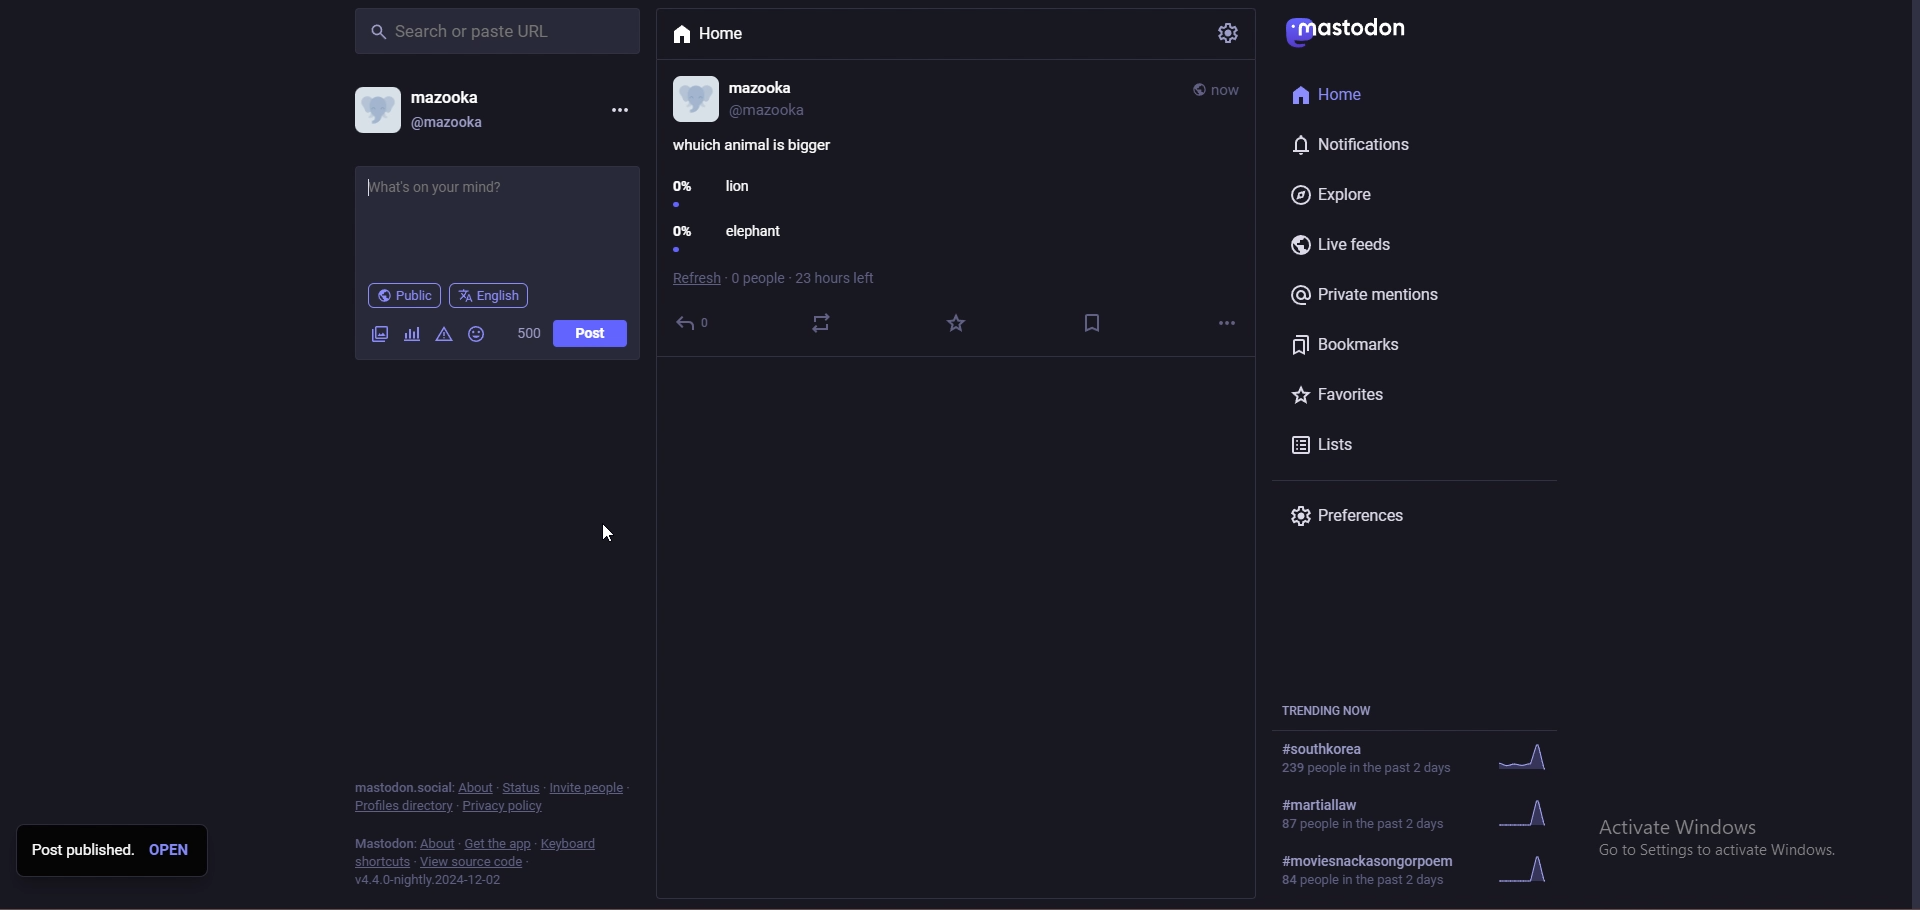 This screenshot has width=1920, height=910. Describe the element at coordinates (476, 334) in the screenshot. I see `emoji` at that location.